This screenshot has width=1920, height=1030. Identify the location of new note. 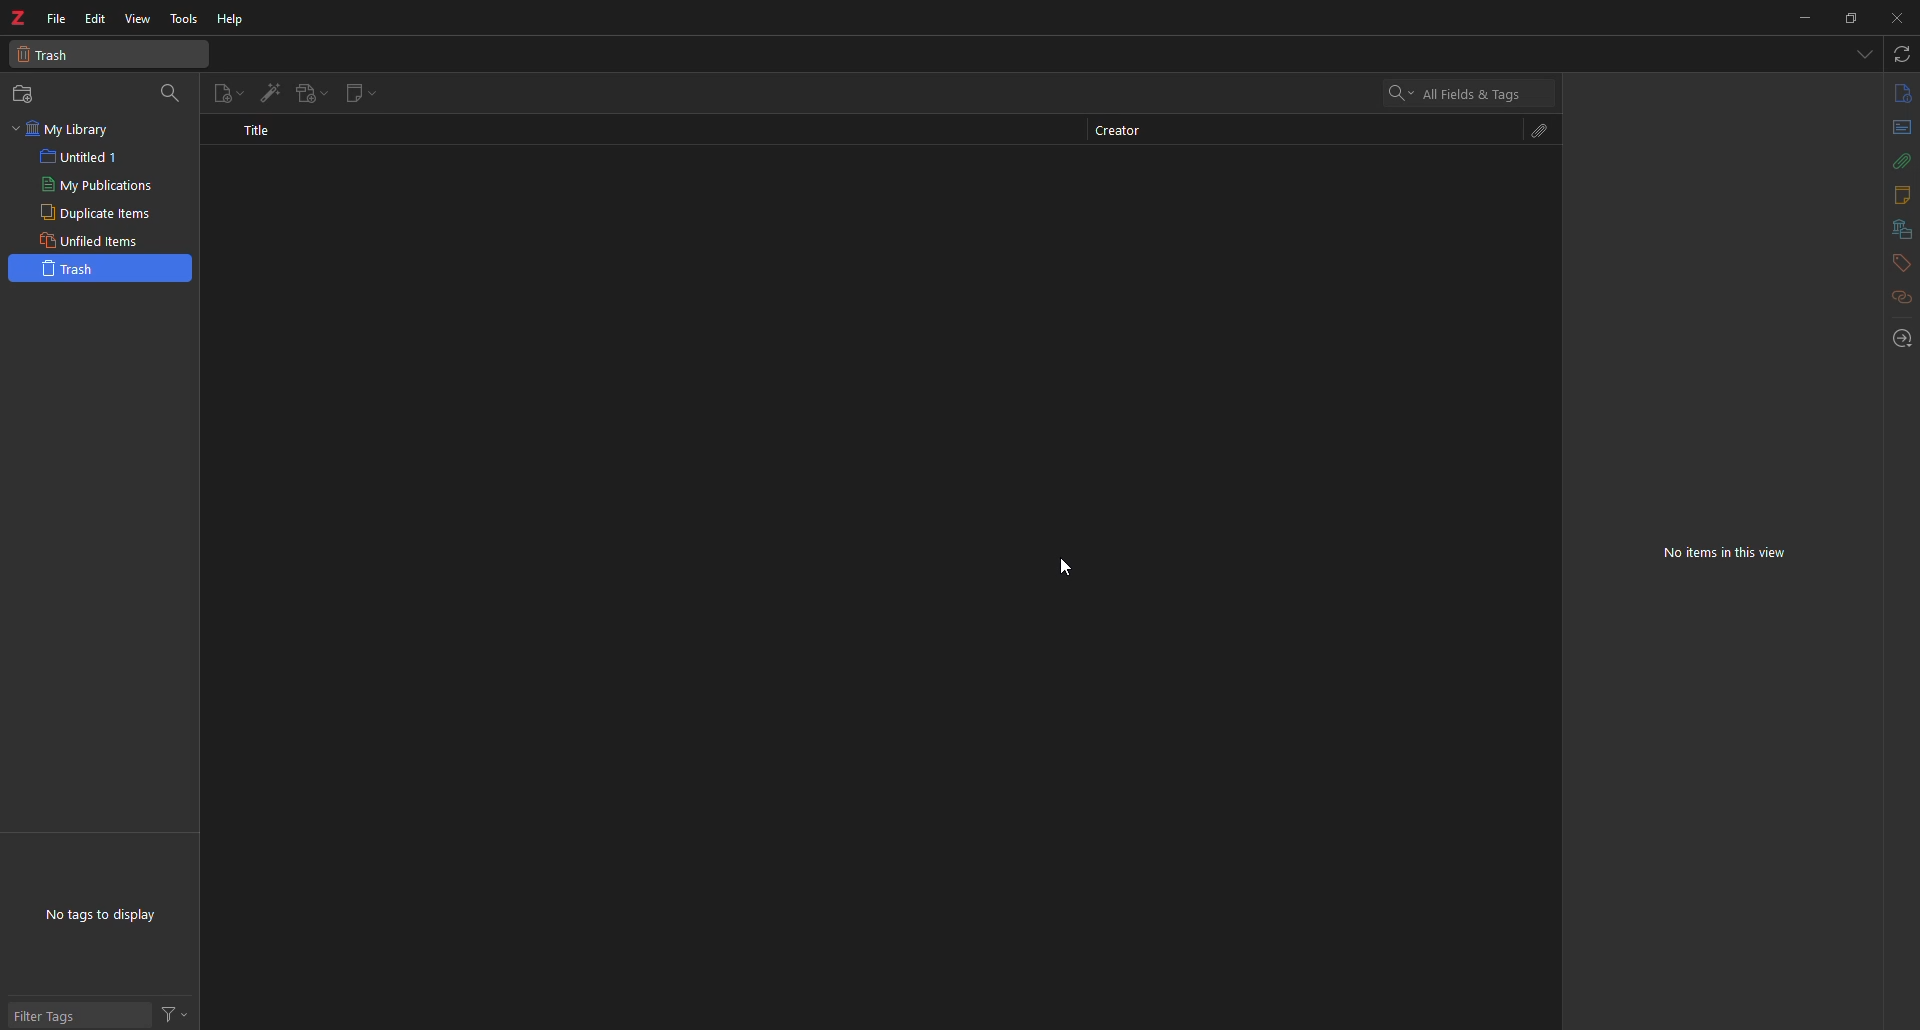
(353, 93).